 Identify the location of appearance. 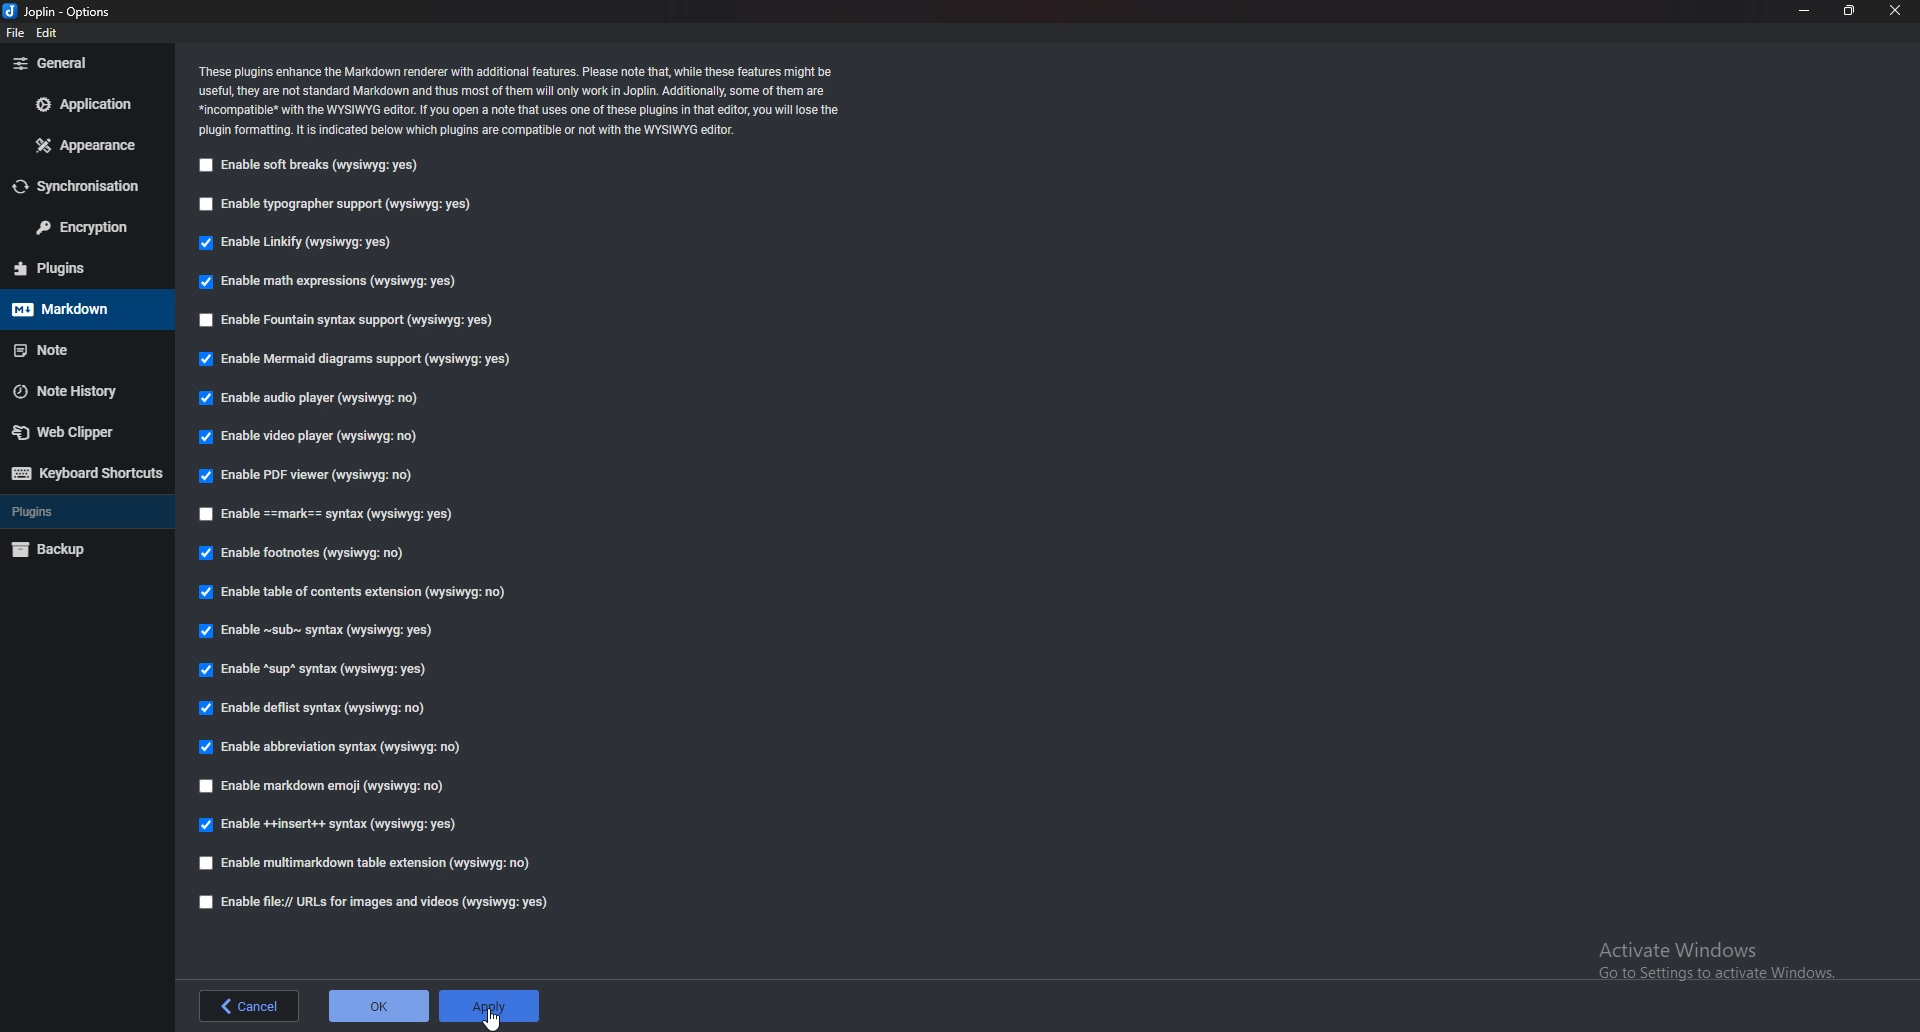
(86, 145).